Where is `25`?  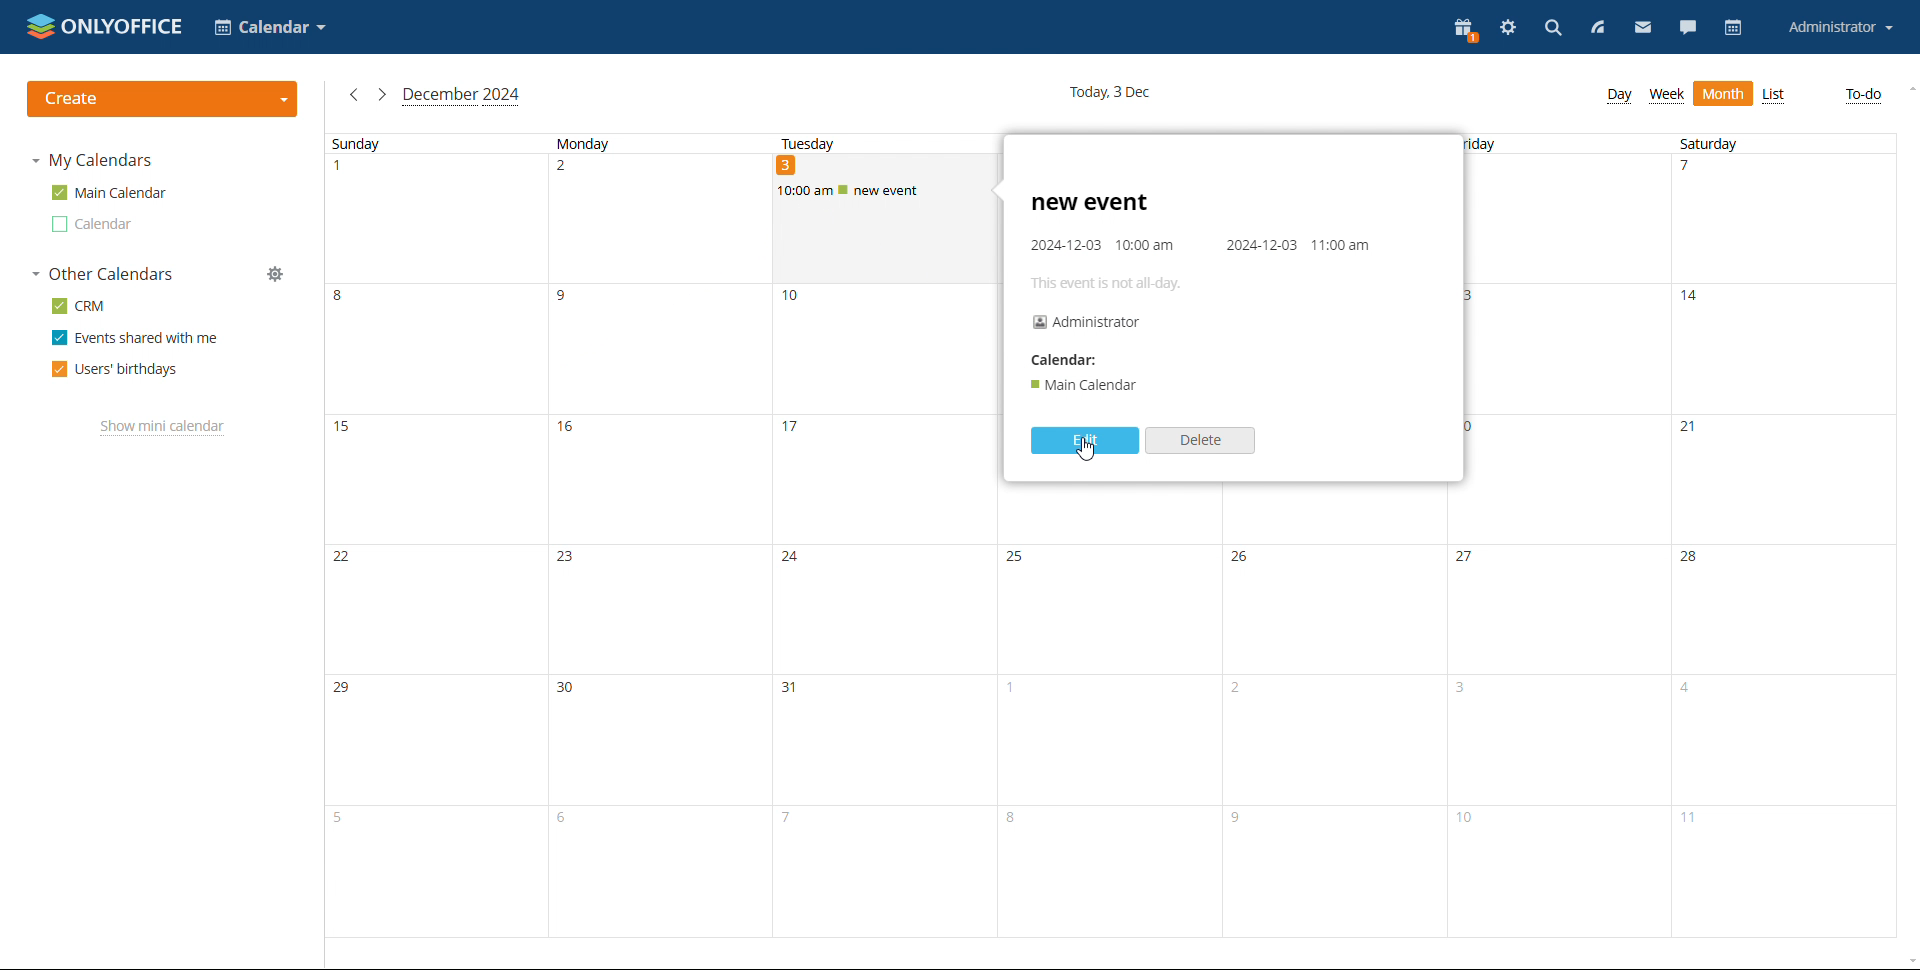
25 is located at coordinates (1107, 610).